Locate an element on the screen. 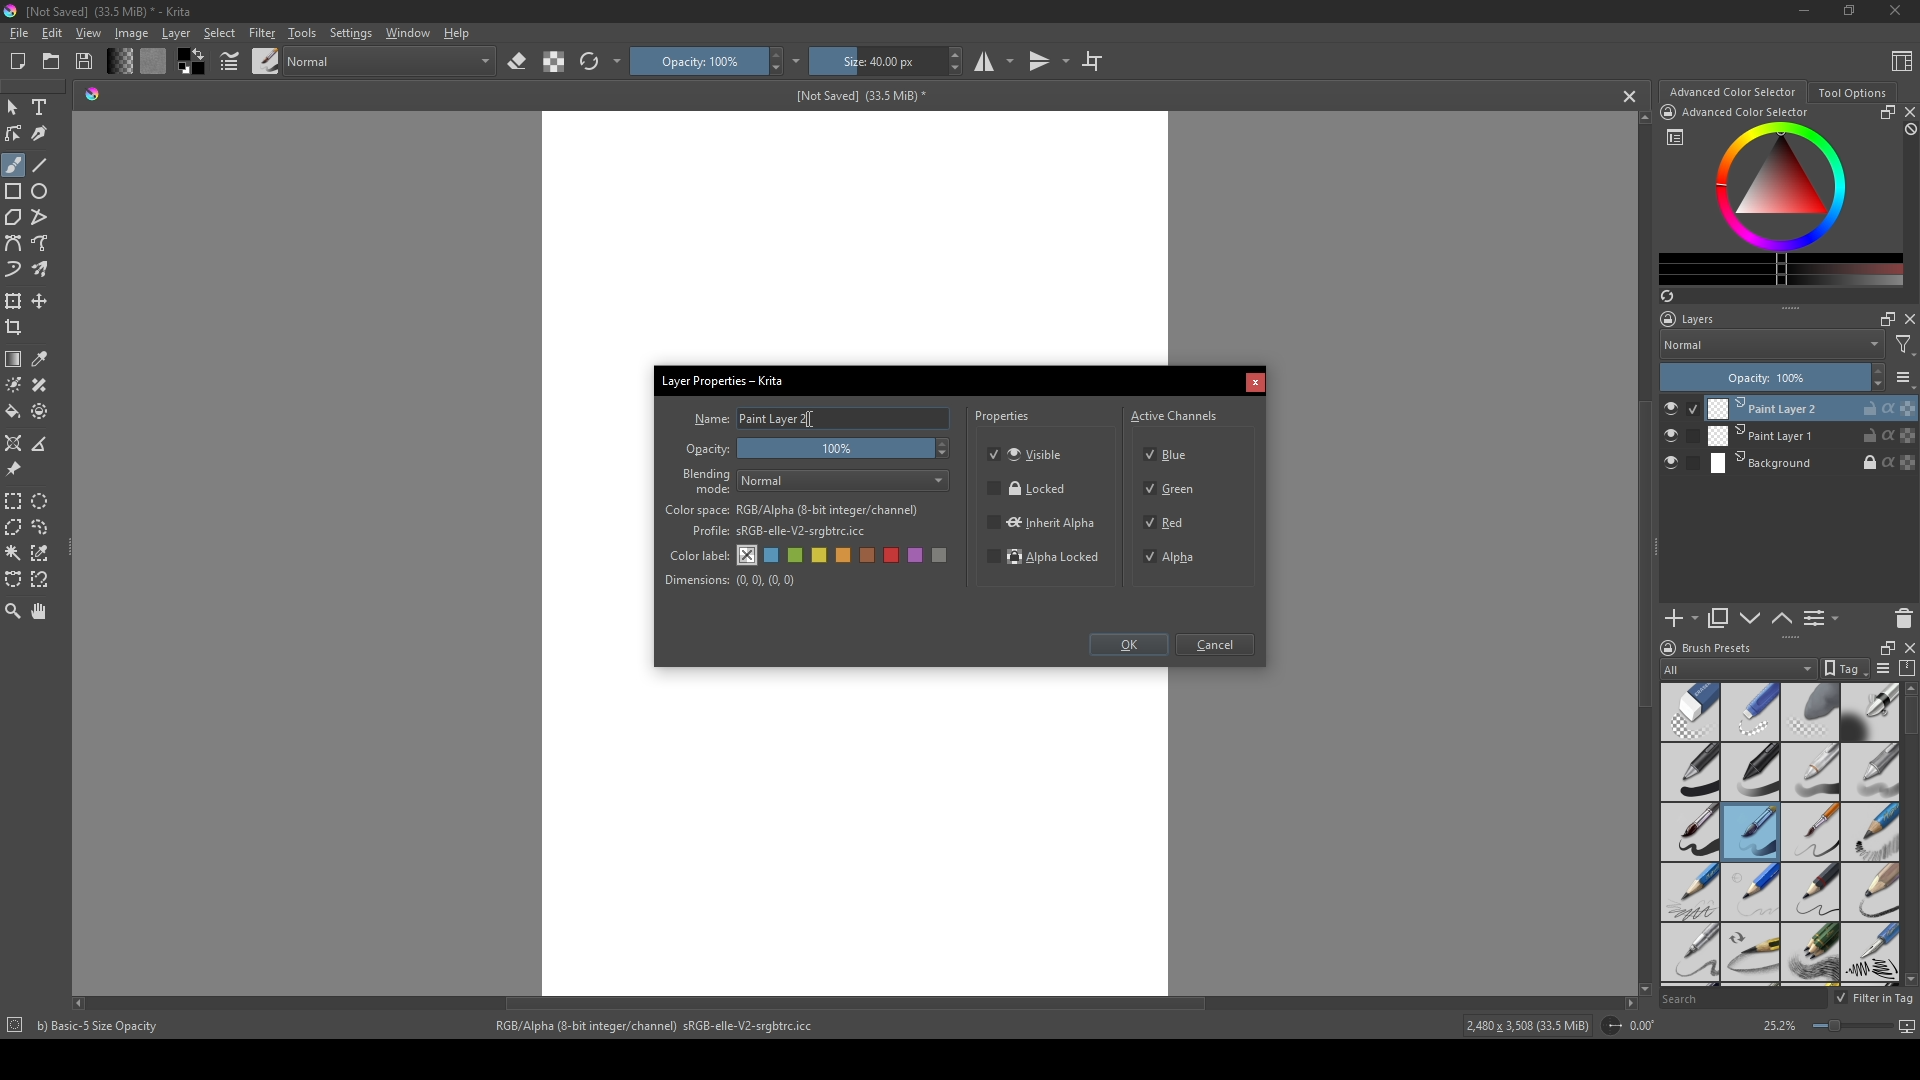 This screenshot has height=1080, width=1920. scroll up is located at coordinates (1640, 117).